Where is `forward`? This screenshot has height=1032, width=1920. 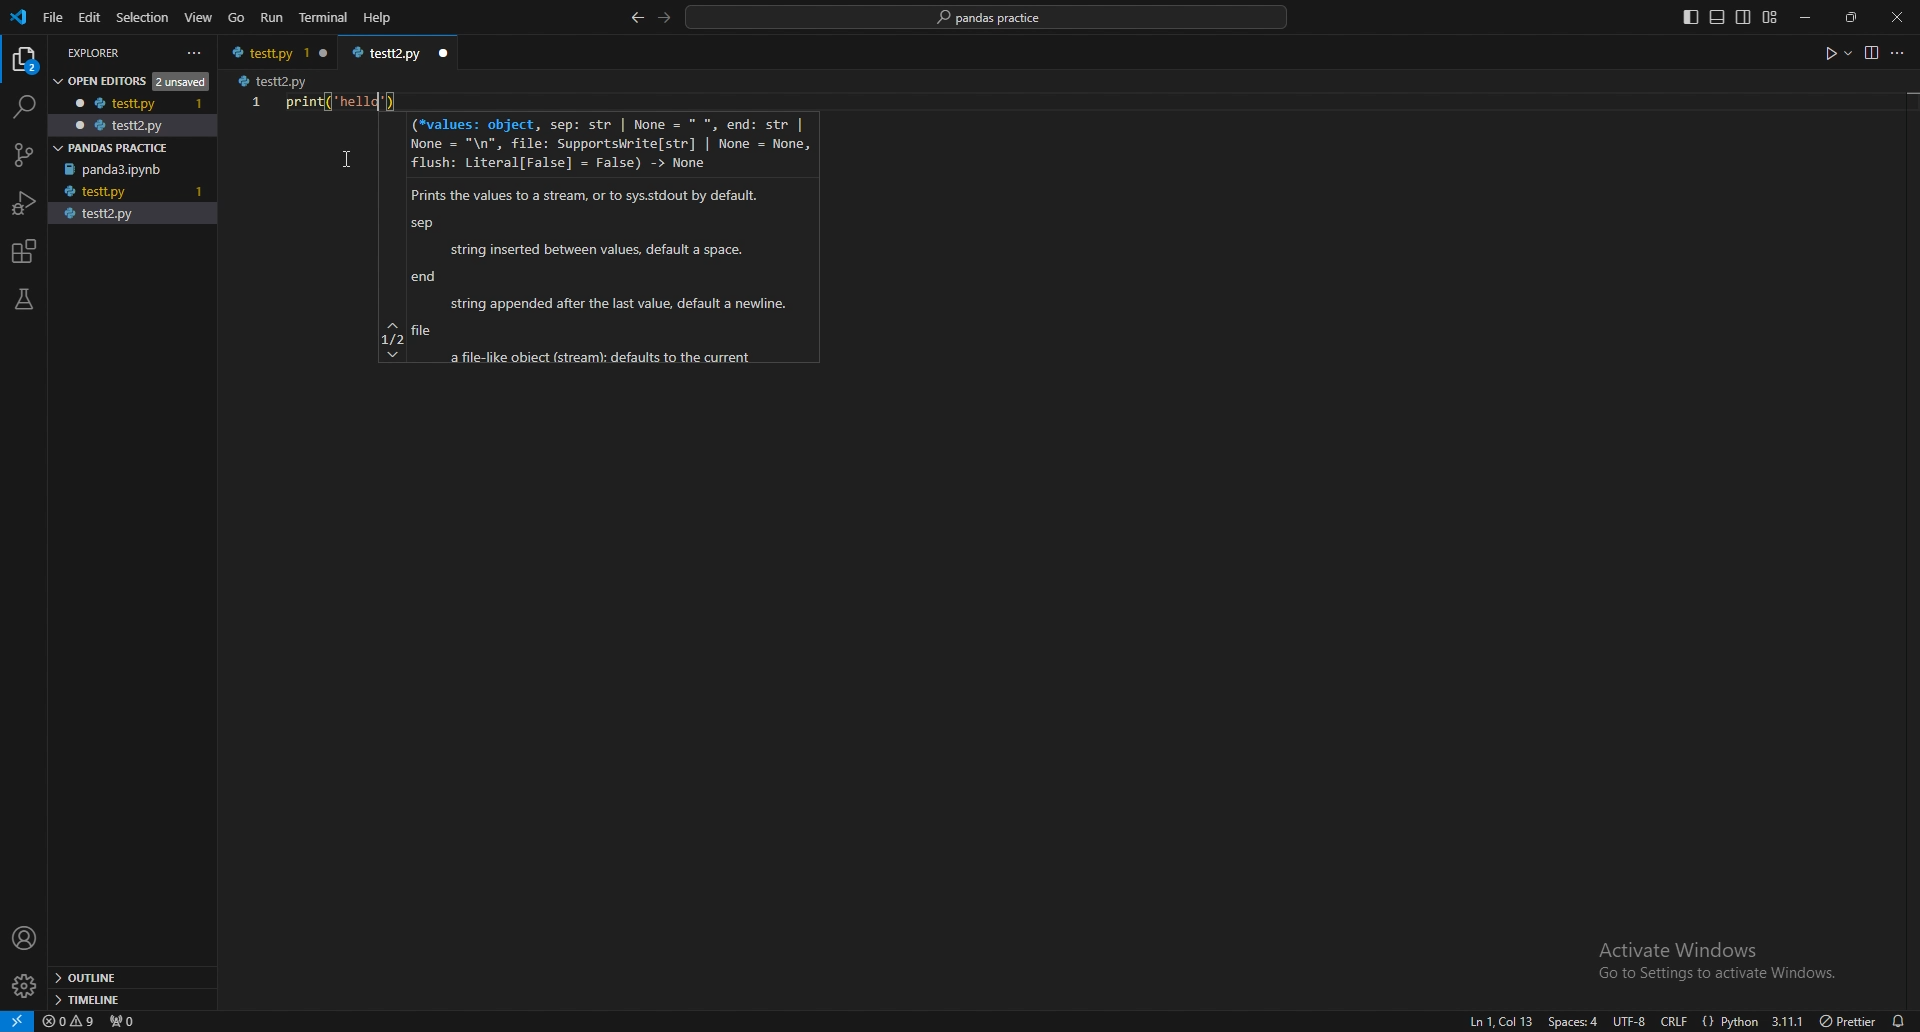
forward is located at coordinates (665, 17).